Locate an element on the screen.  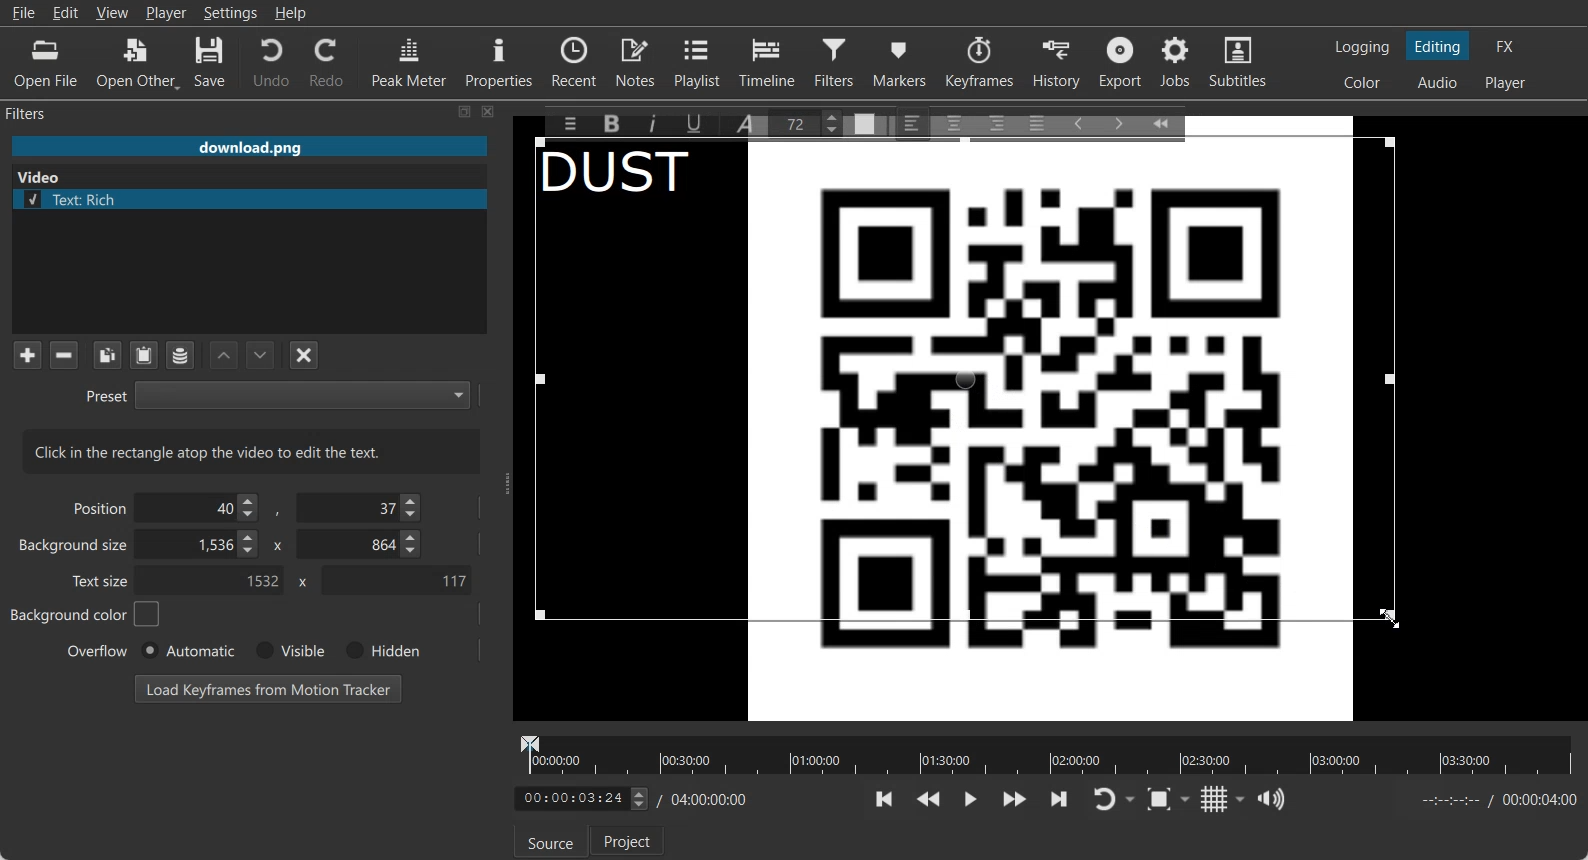
x is located at coordinates (299, 582).